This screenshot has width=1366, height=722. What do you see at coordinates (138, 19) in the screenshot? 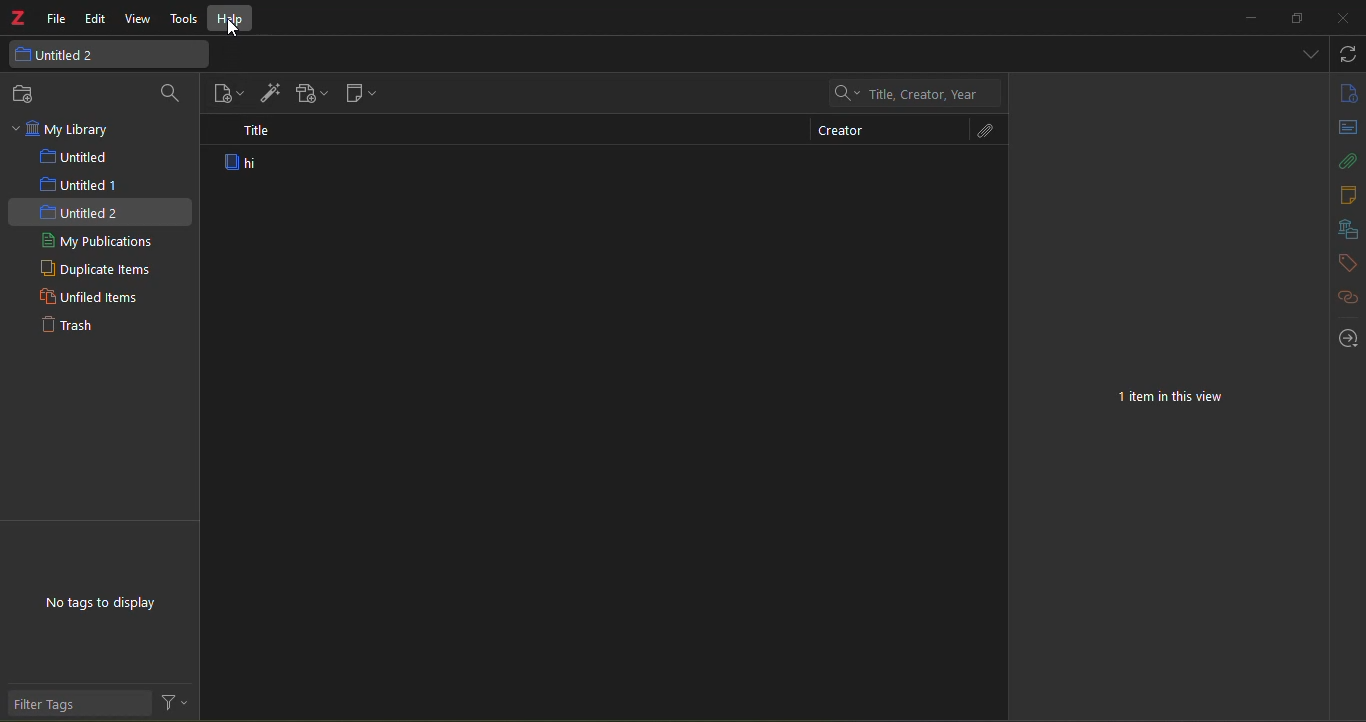
I see `view` at bounding box center [138, 19].